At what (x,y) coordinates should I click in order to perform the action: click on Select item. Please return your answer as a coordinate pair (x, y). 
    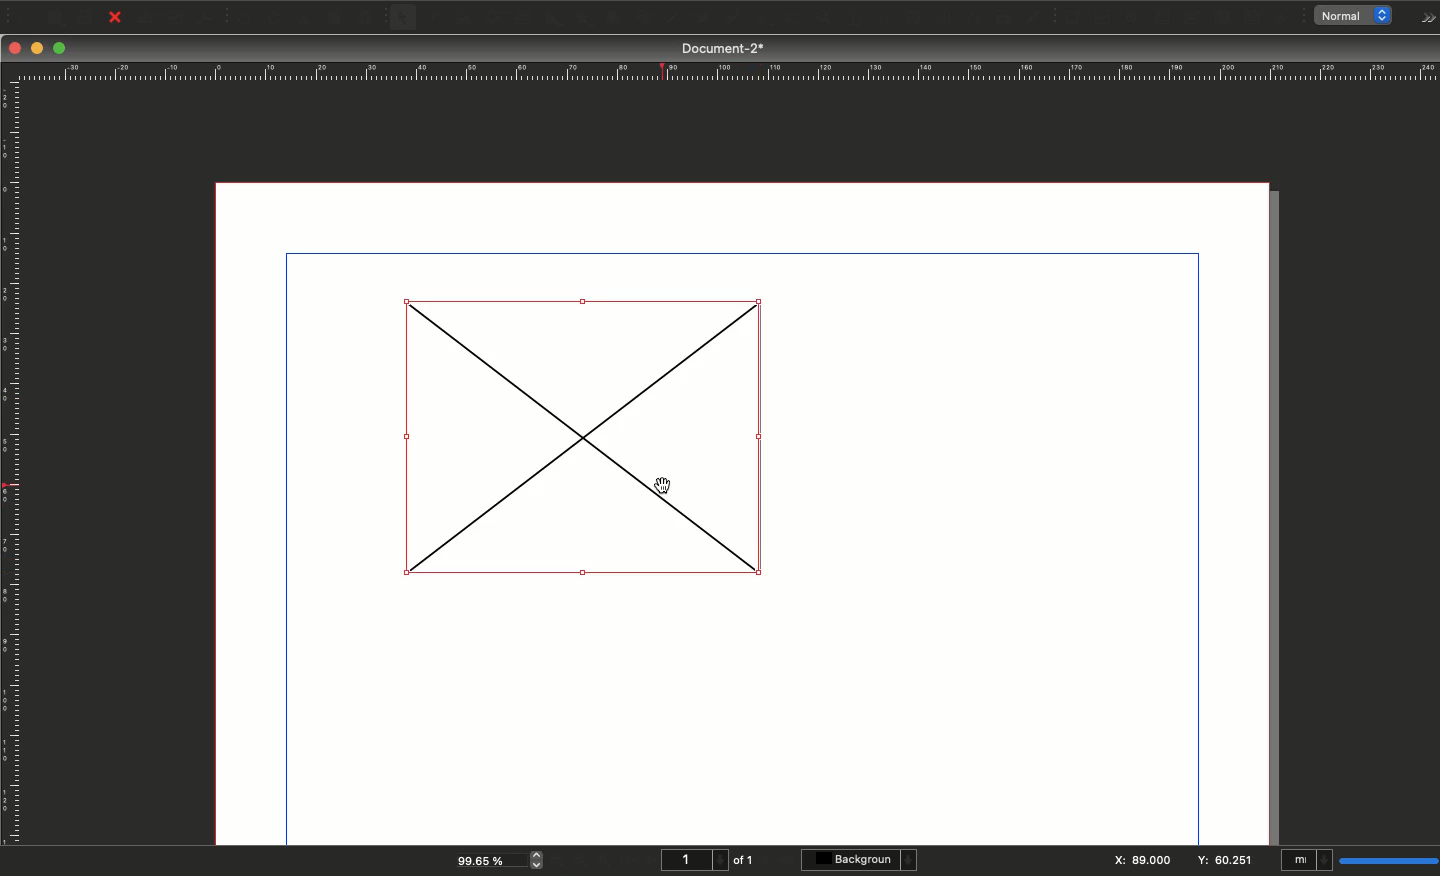
    Looking at the image, I should click on (404, 19).